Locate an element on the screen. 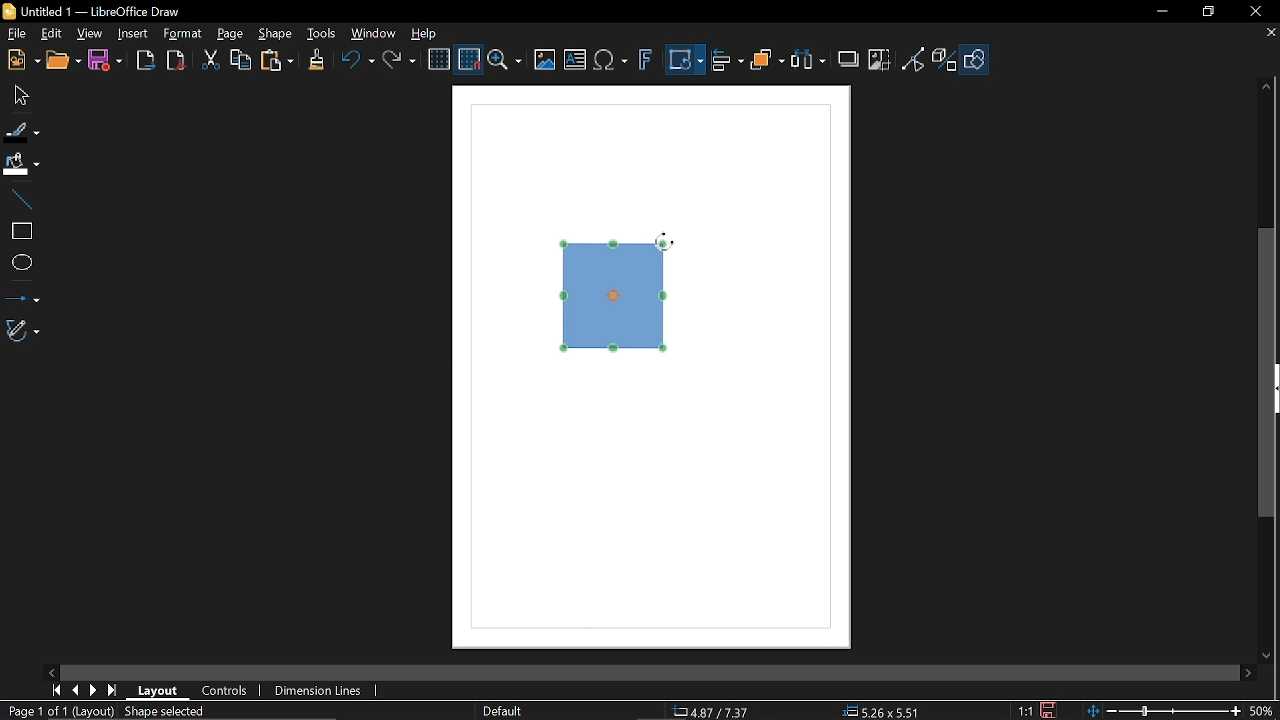  Insert is located at coordinates (131, 33).